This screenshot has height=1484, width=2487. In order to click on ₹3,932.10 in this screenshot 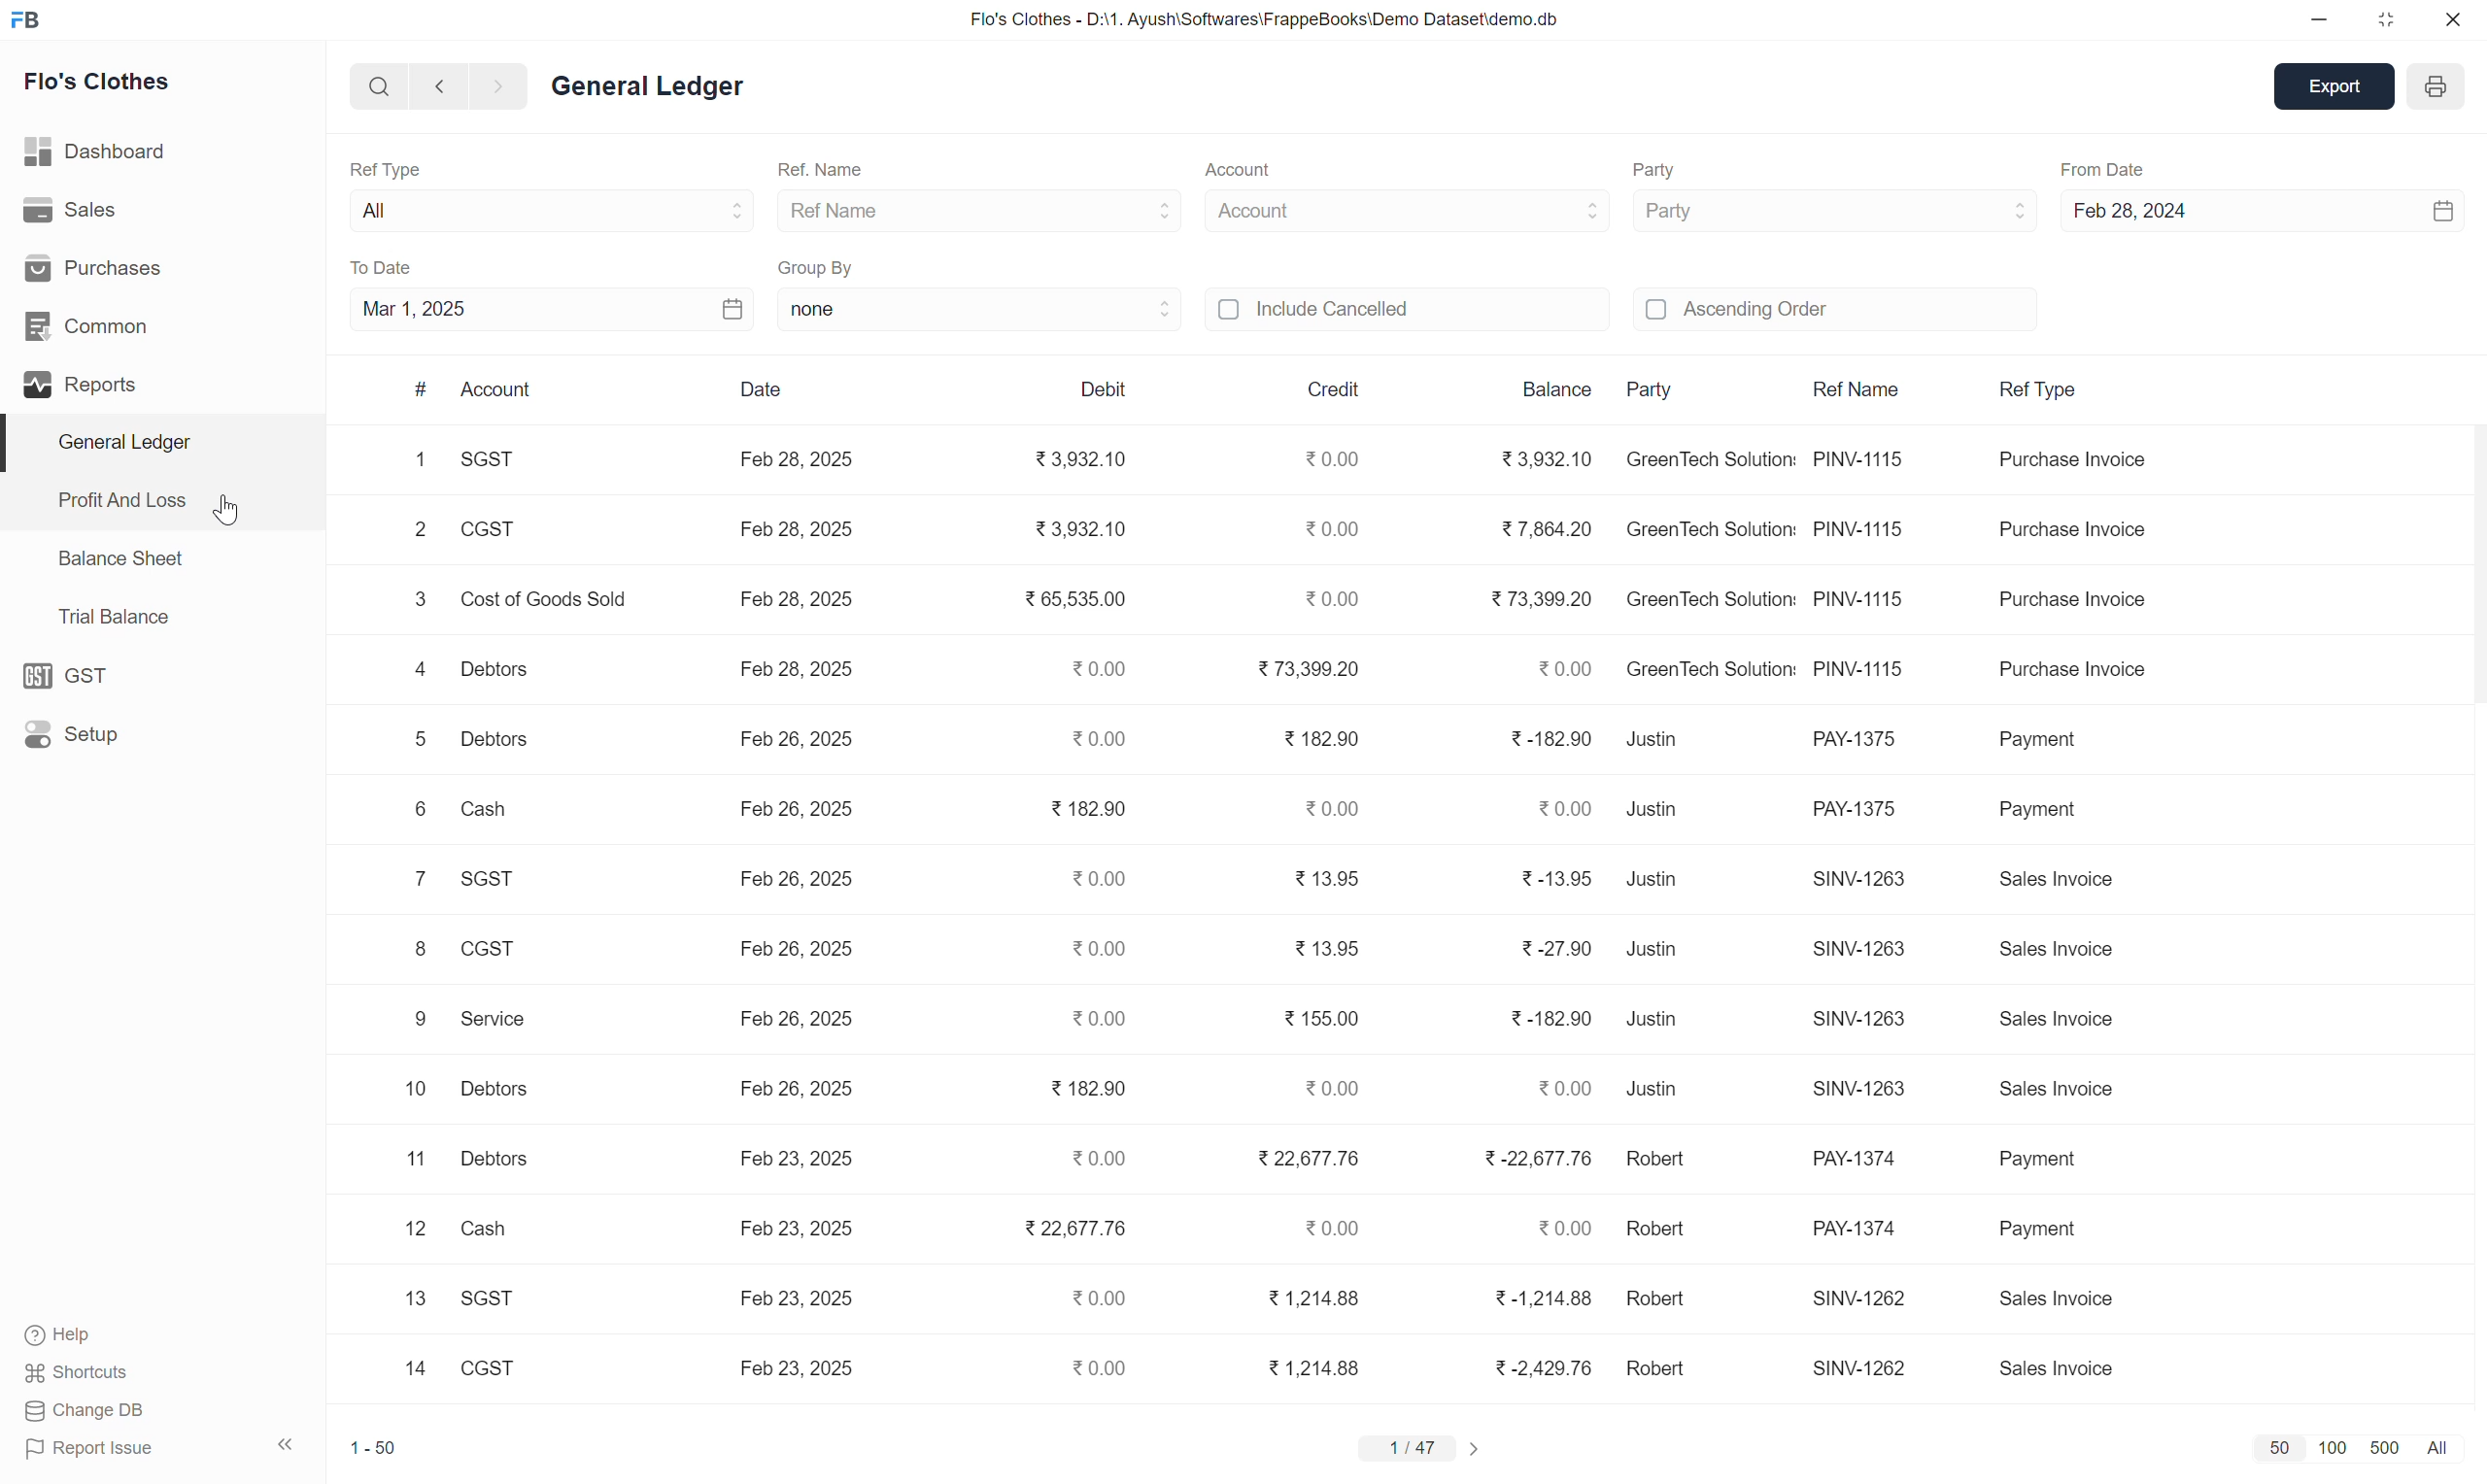, I will do `click(1548, 456)`.